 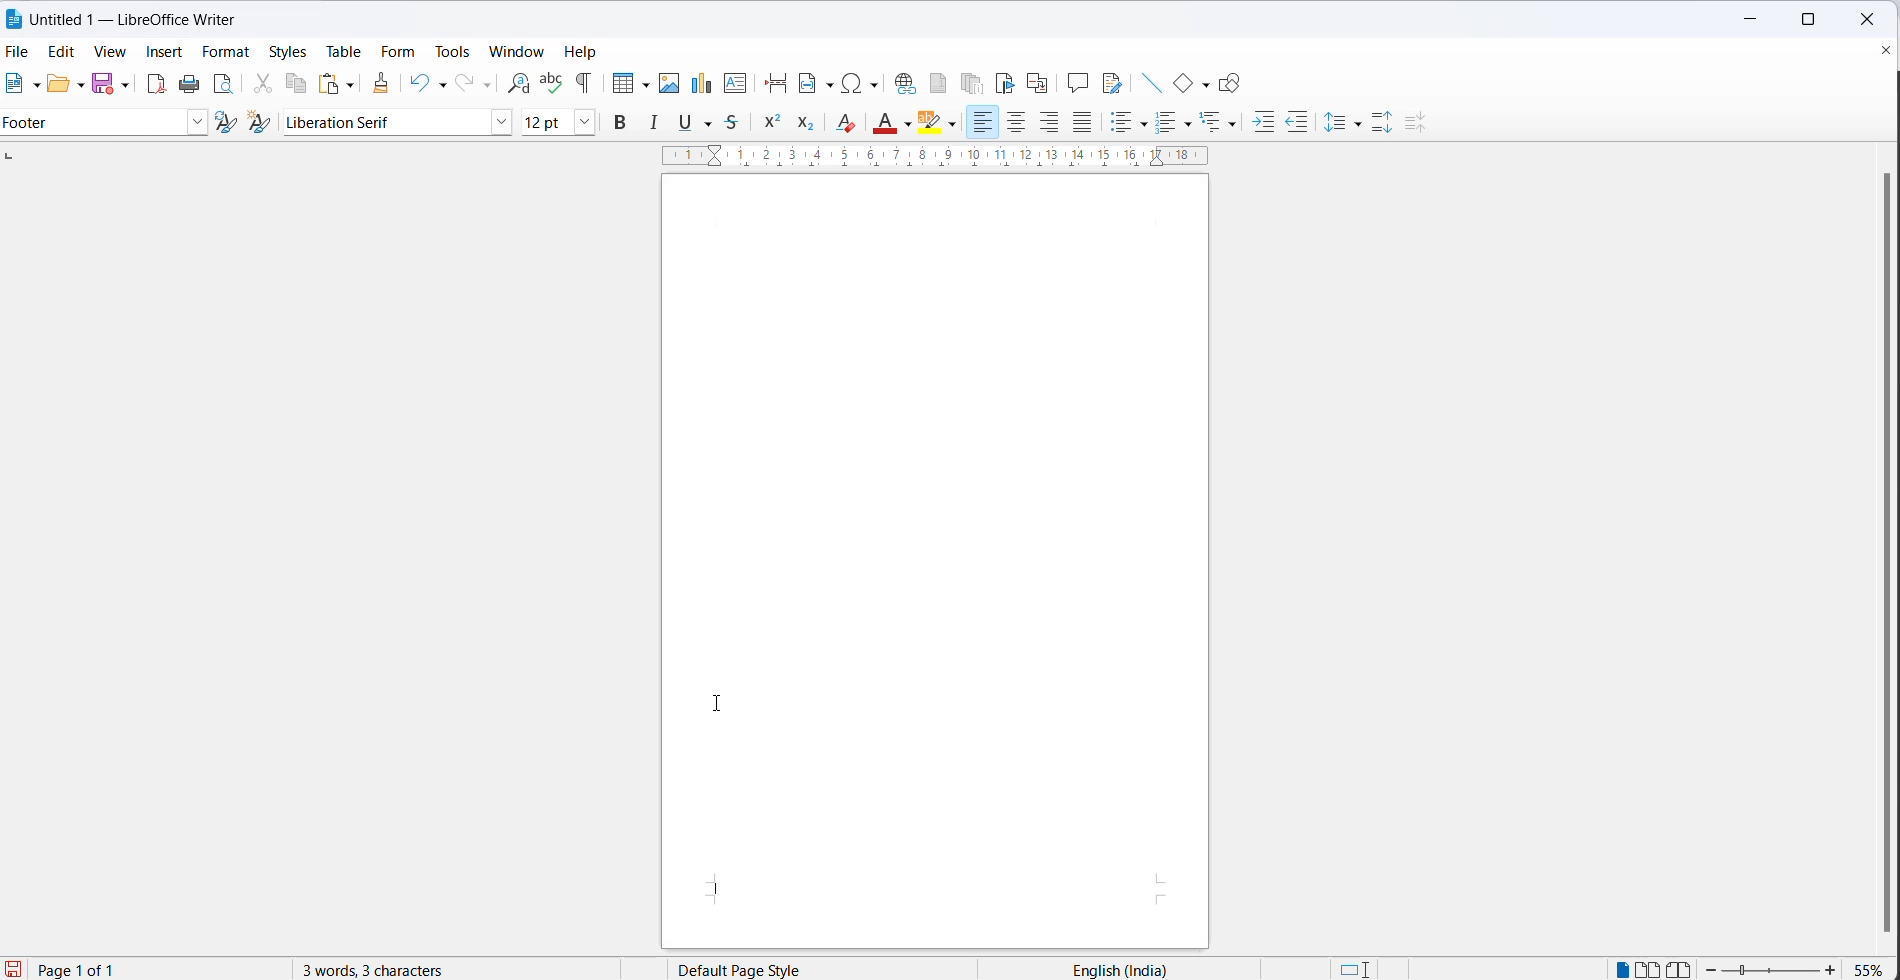 I want to click on basic shapes, so click(x=1182, y=84).